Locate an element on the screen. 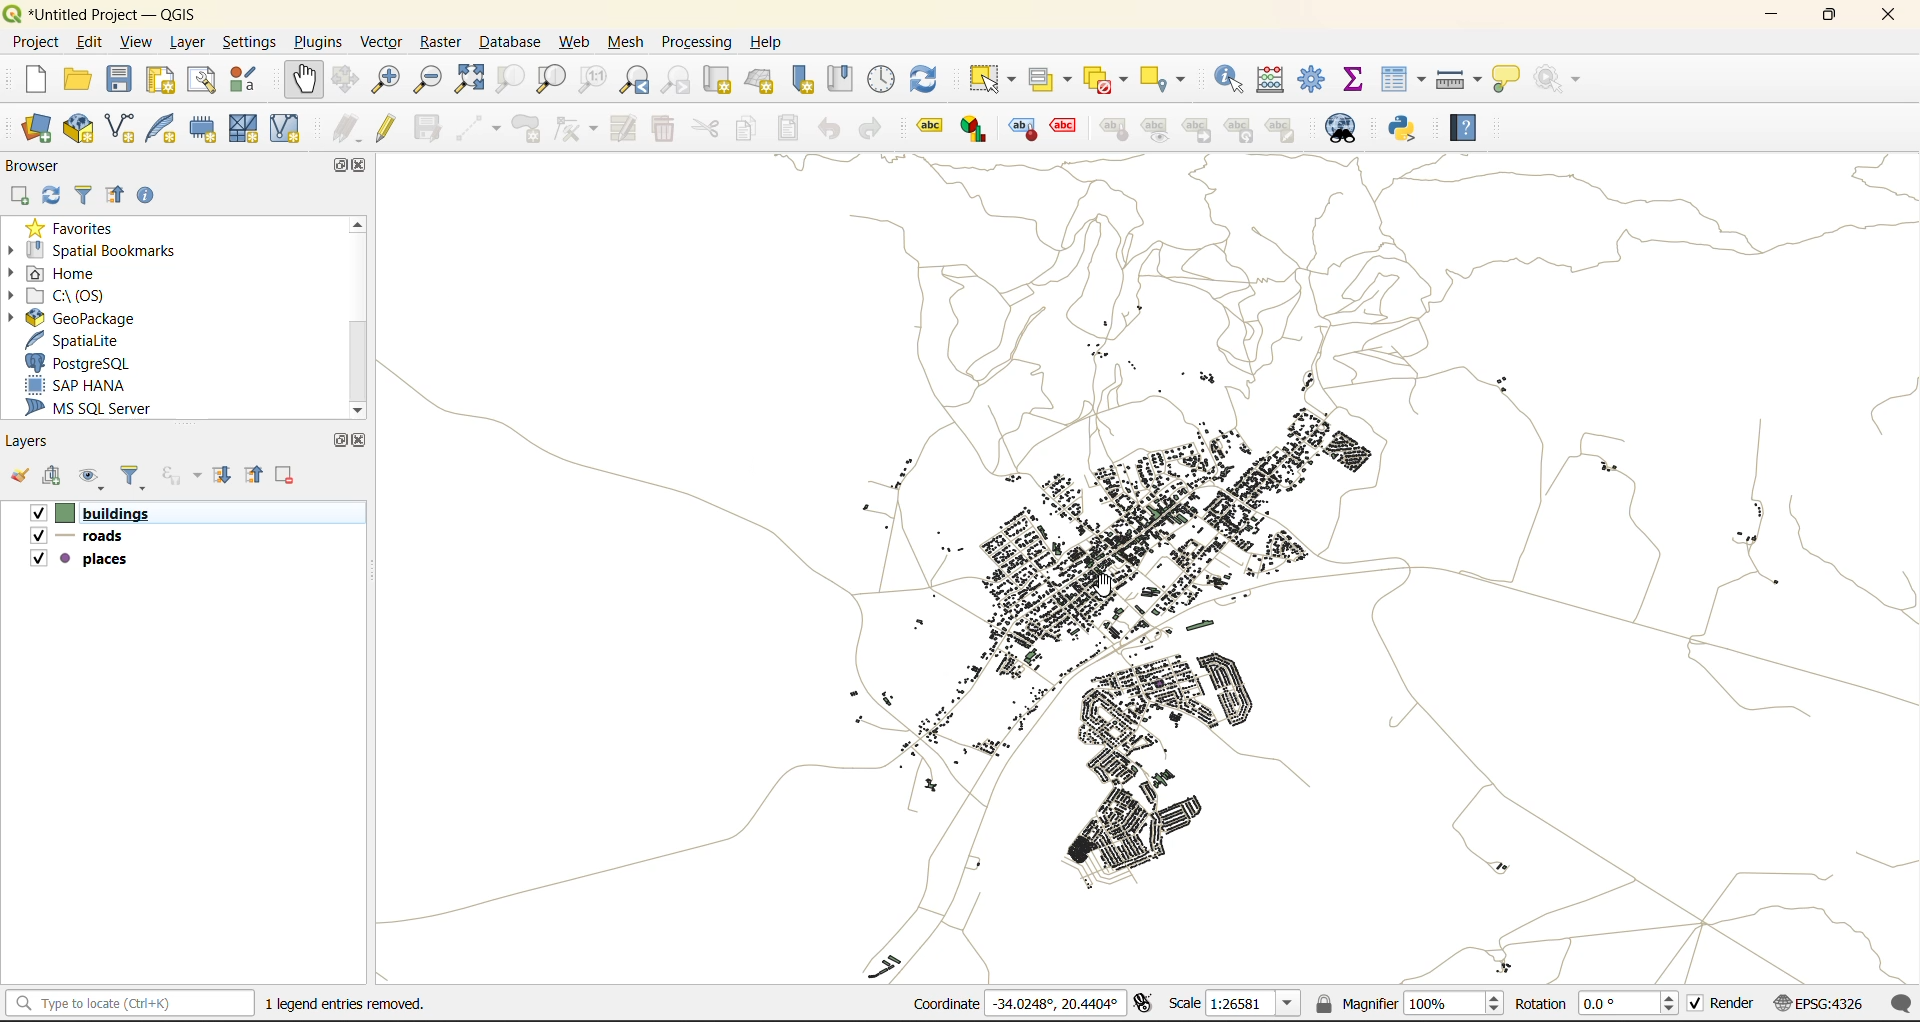 This screenshot has height=1022, width=1920. collapse all is located at coordinates (258, 475).